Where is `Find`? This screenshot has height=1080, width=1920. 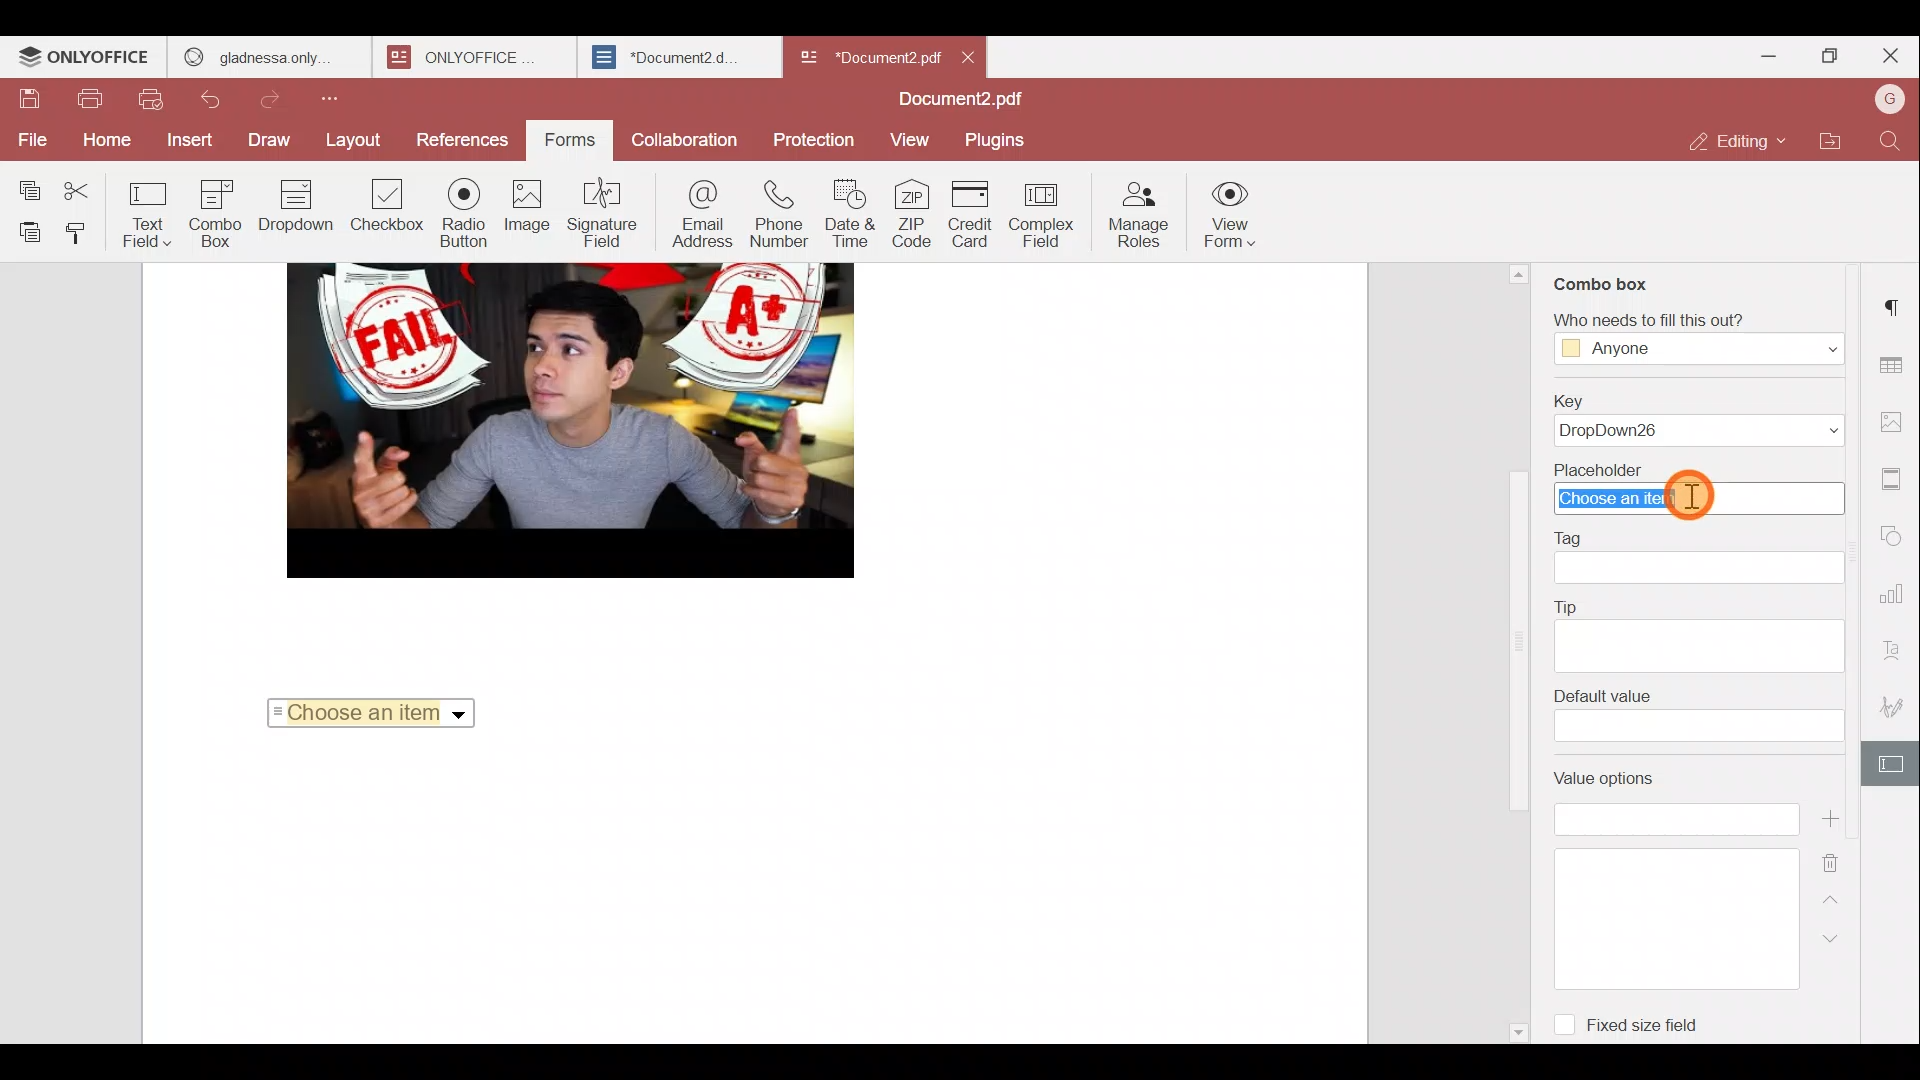
Find is located at coordinates (1890, 145).